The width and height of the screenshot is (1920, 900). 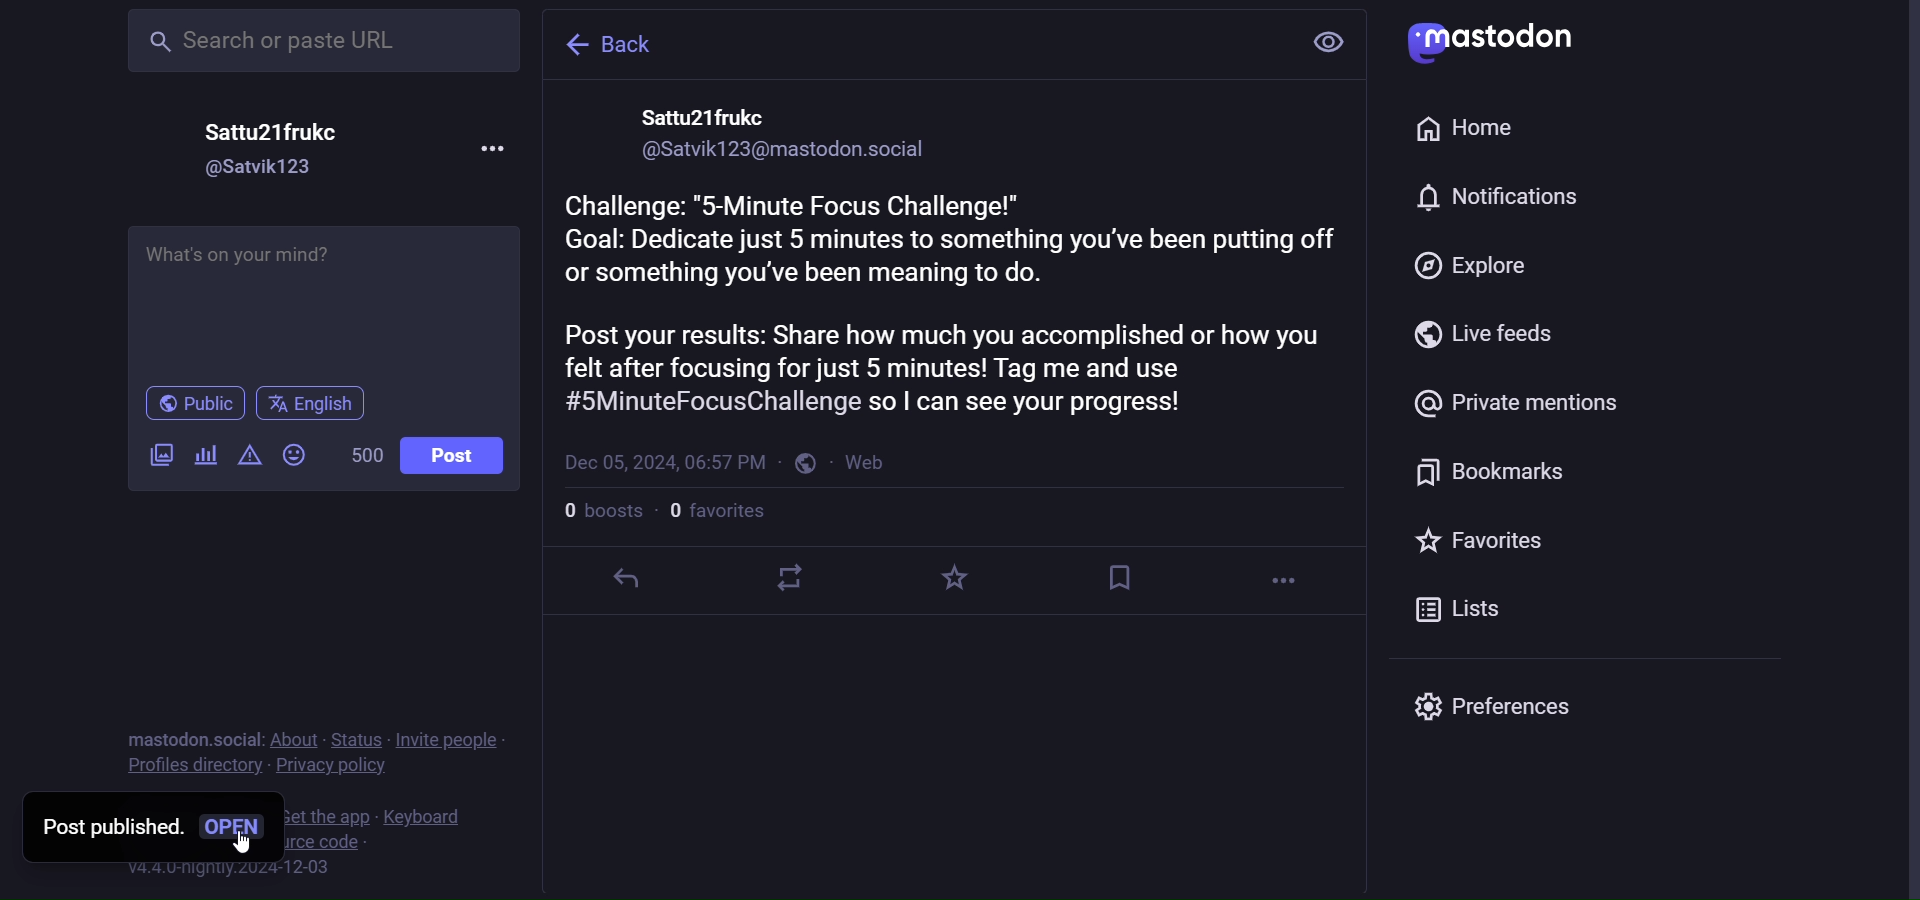 I want to click on notification, so click(x=1498, y=199).